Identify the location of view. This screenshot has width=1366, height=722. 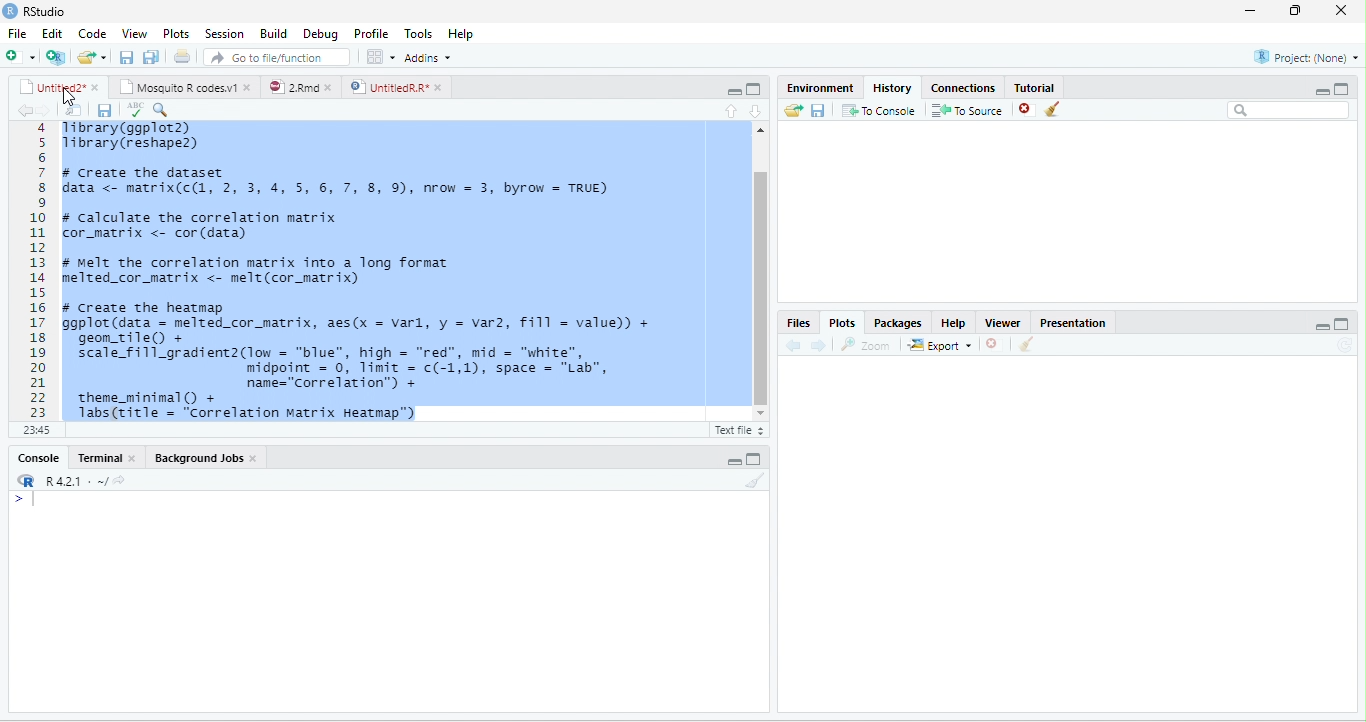
(136, 33).